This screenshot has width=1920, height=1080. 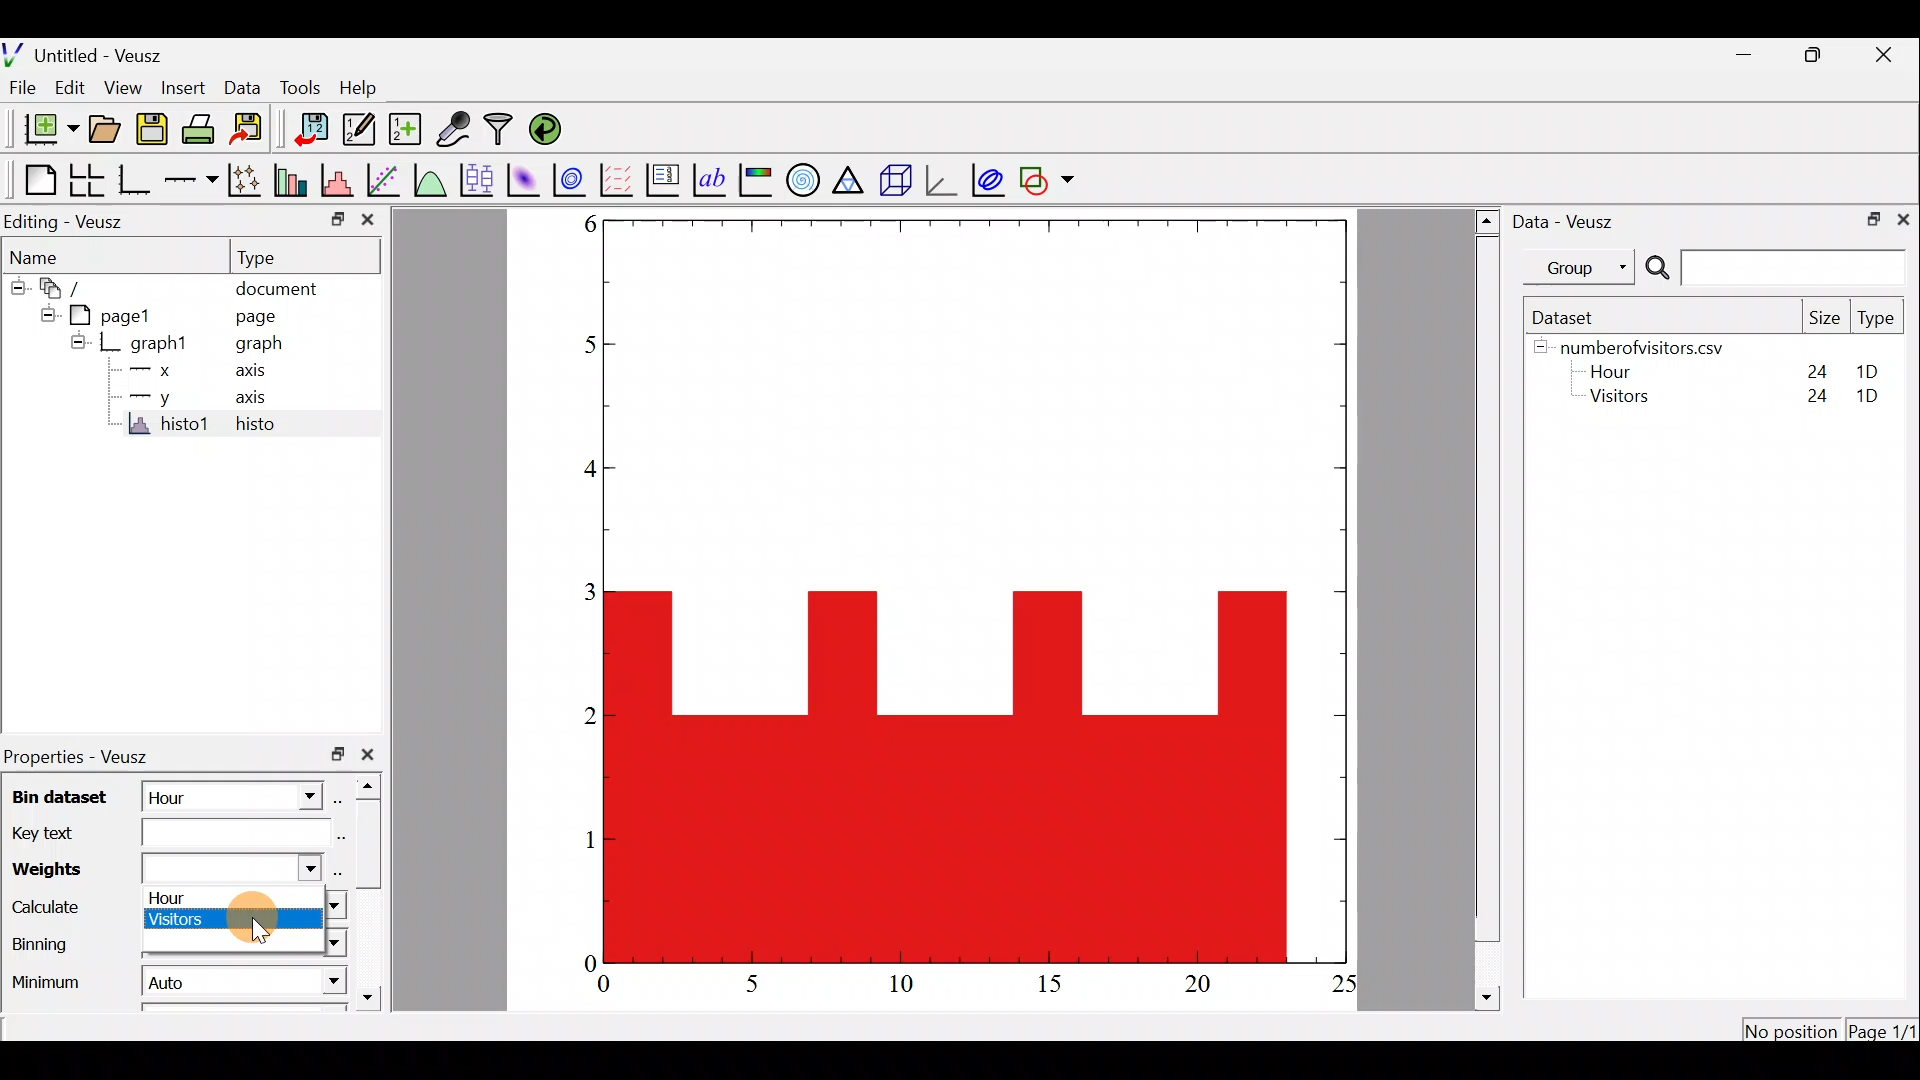 What do you see at coordinates (710, 179) in the screenshot?
I see `text label` at bounding box center [710, 179].